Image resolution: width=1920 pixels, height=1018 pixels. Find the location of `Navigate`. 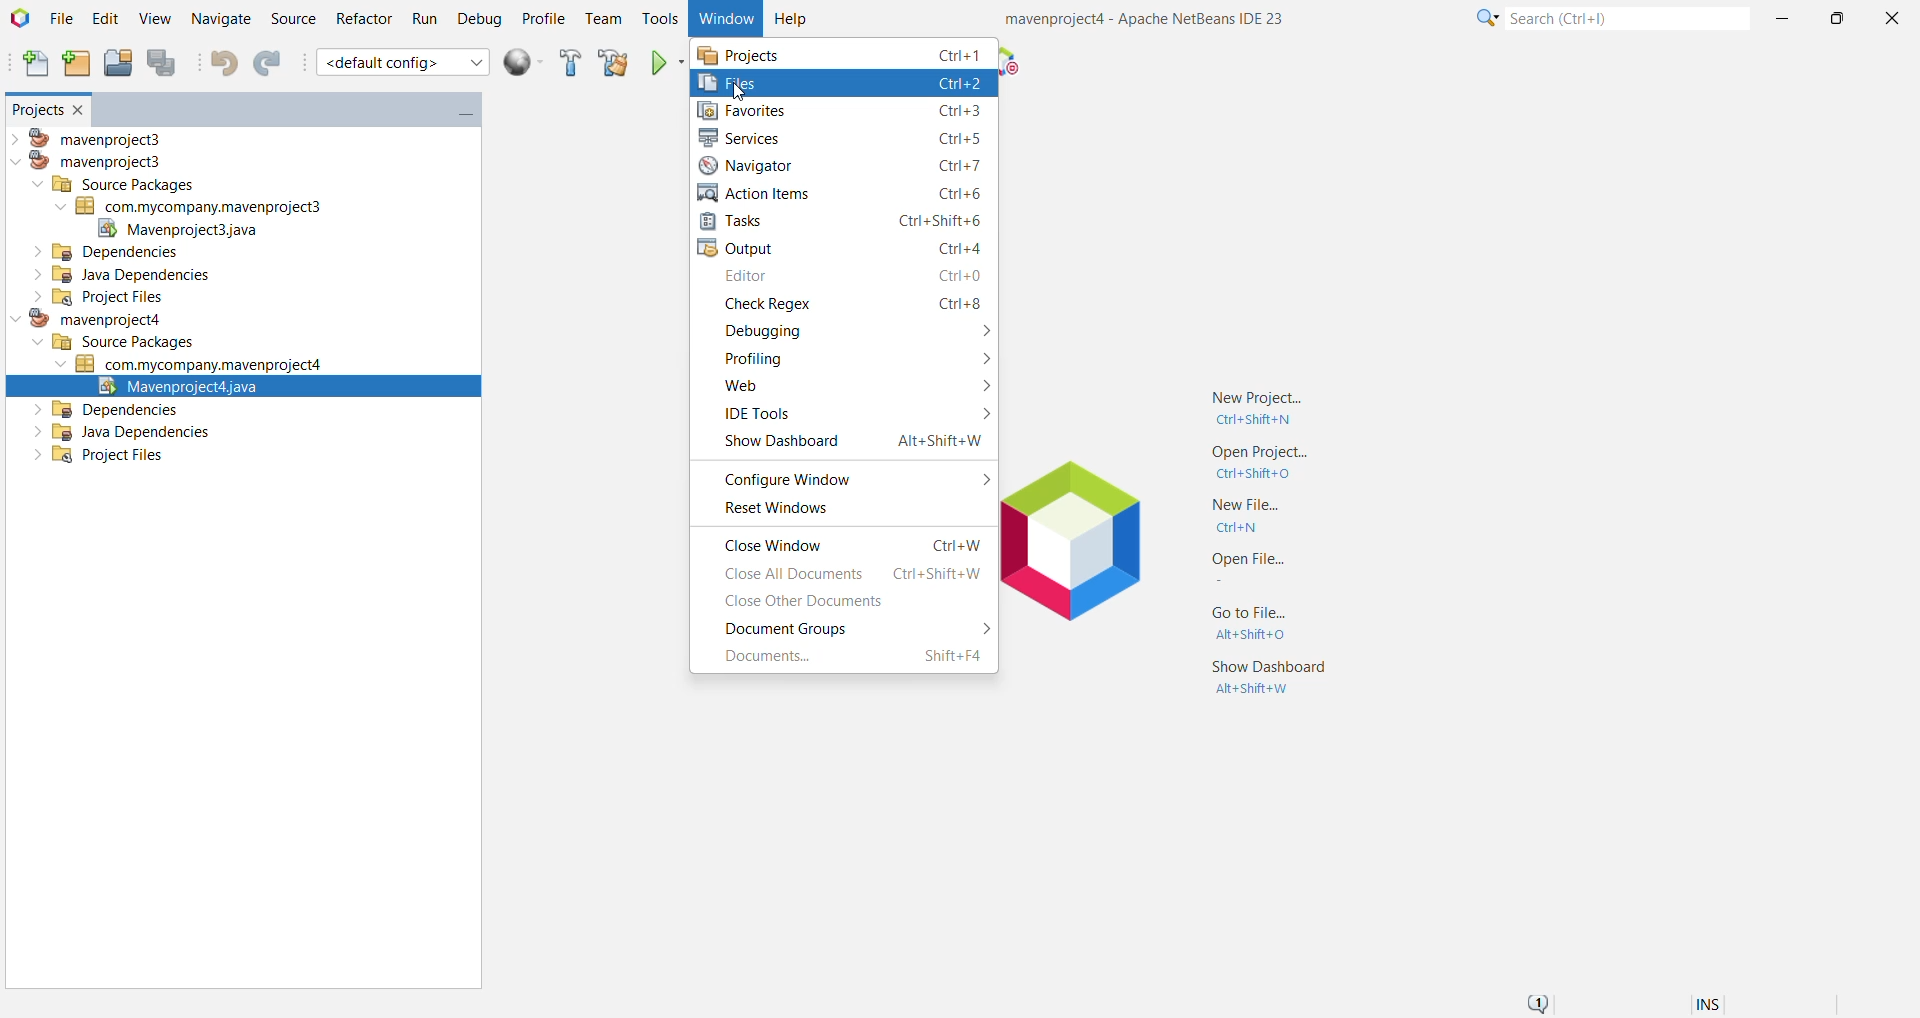

Navigate is located at coordinates (219, 20).